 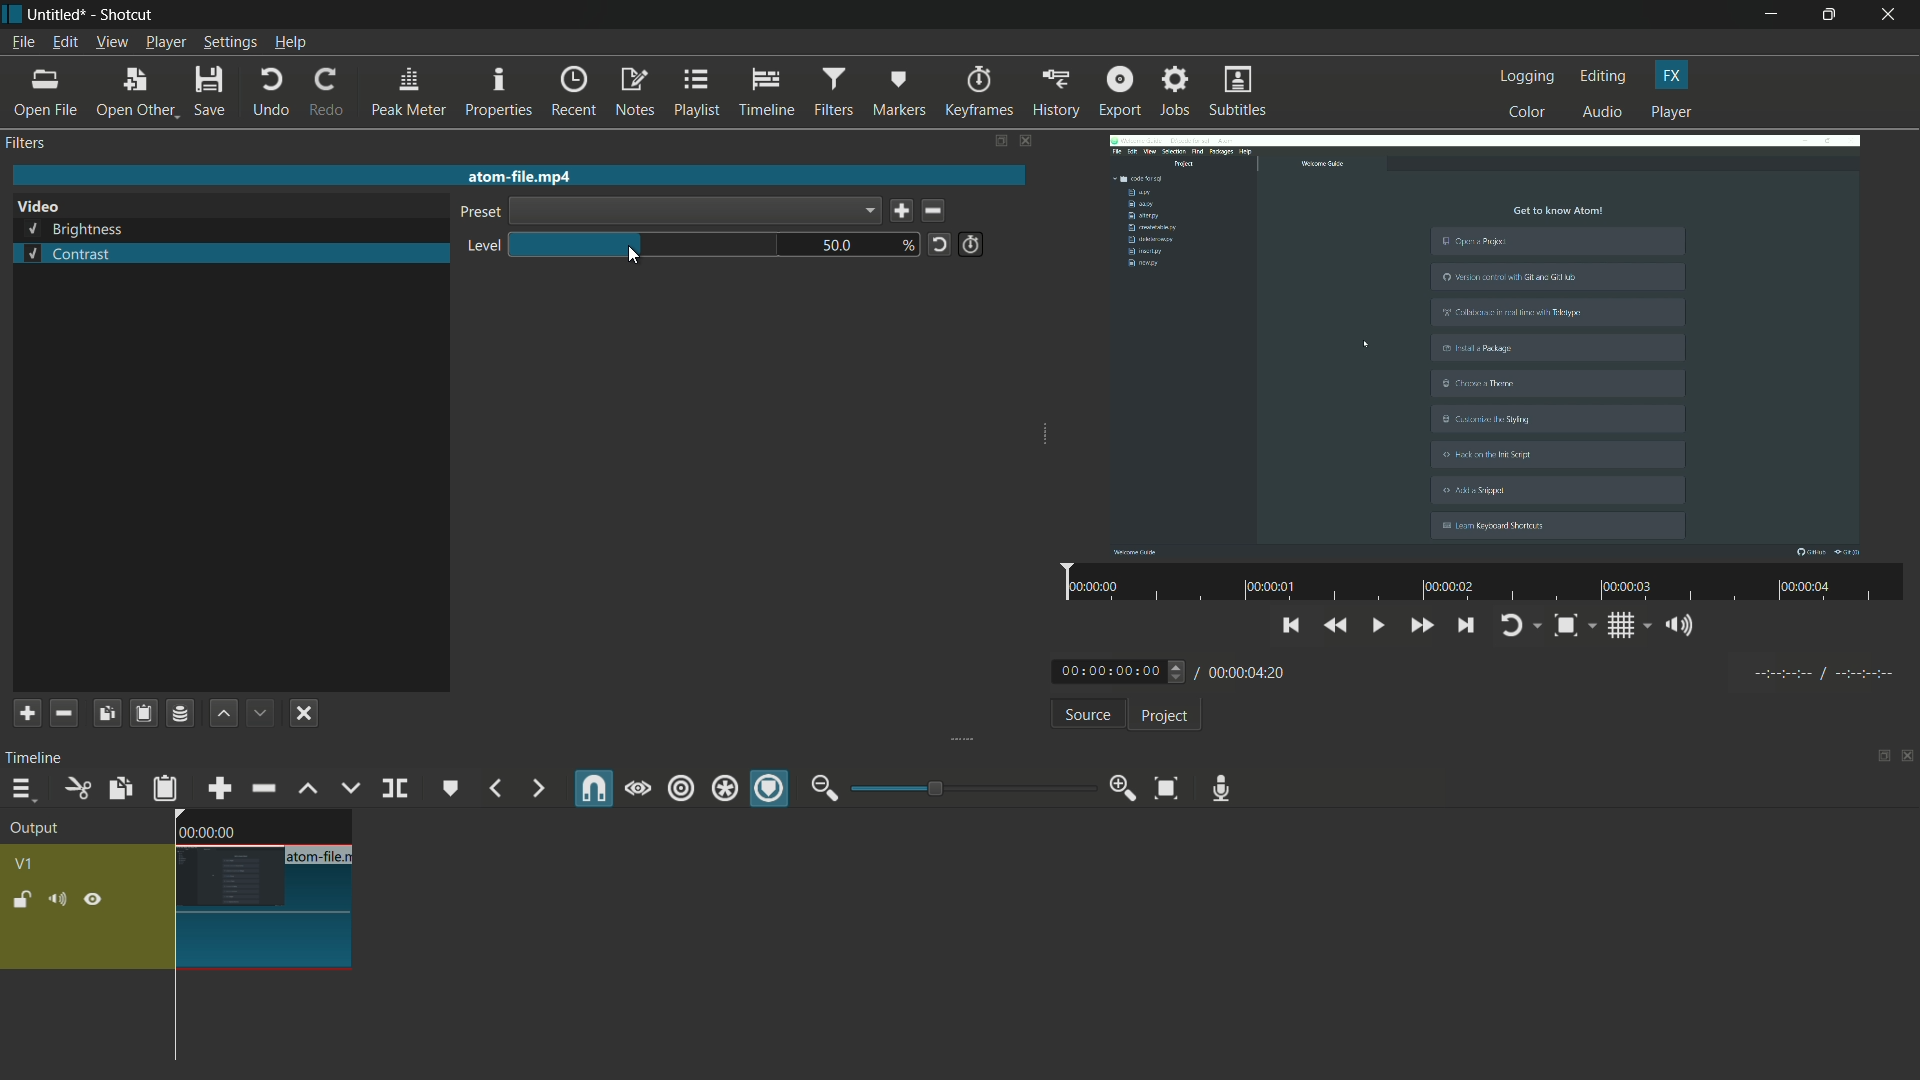 What do you see at coordinates (38, 207) in the screenshot?
I see `video` at bounding box center [38, 207].